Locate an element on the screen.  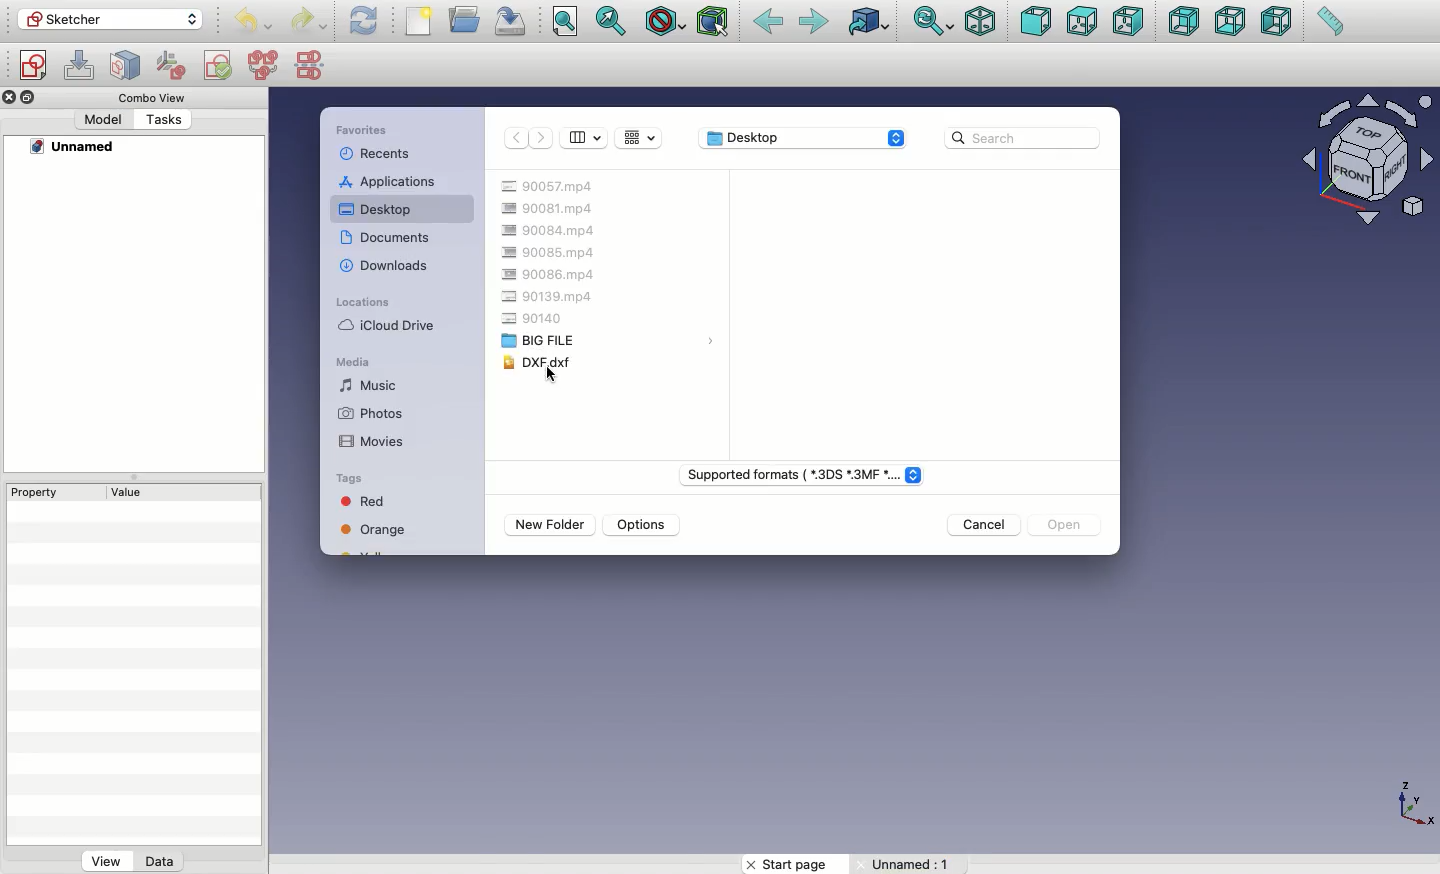
Open is located at coordinates (467, 18).